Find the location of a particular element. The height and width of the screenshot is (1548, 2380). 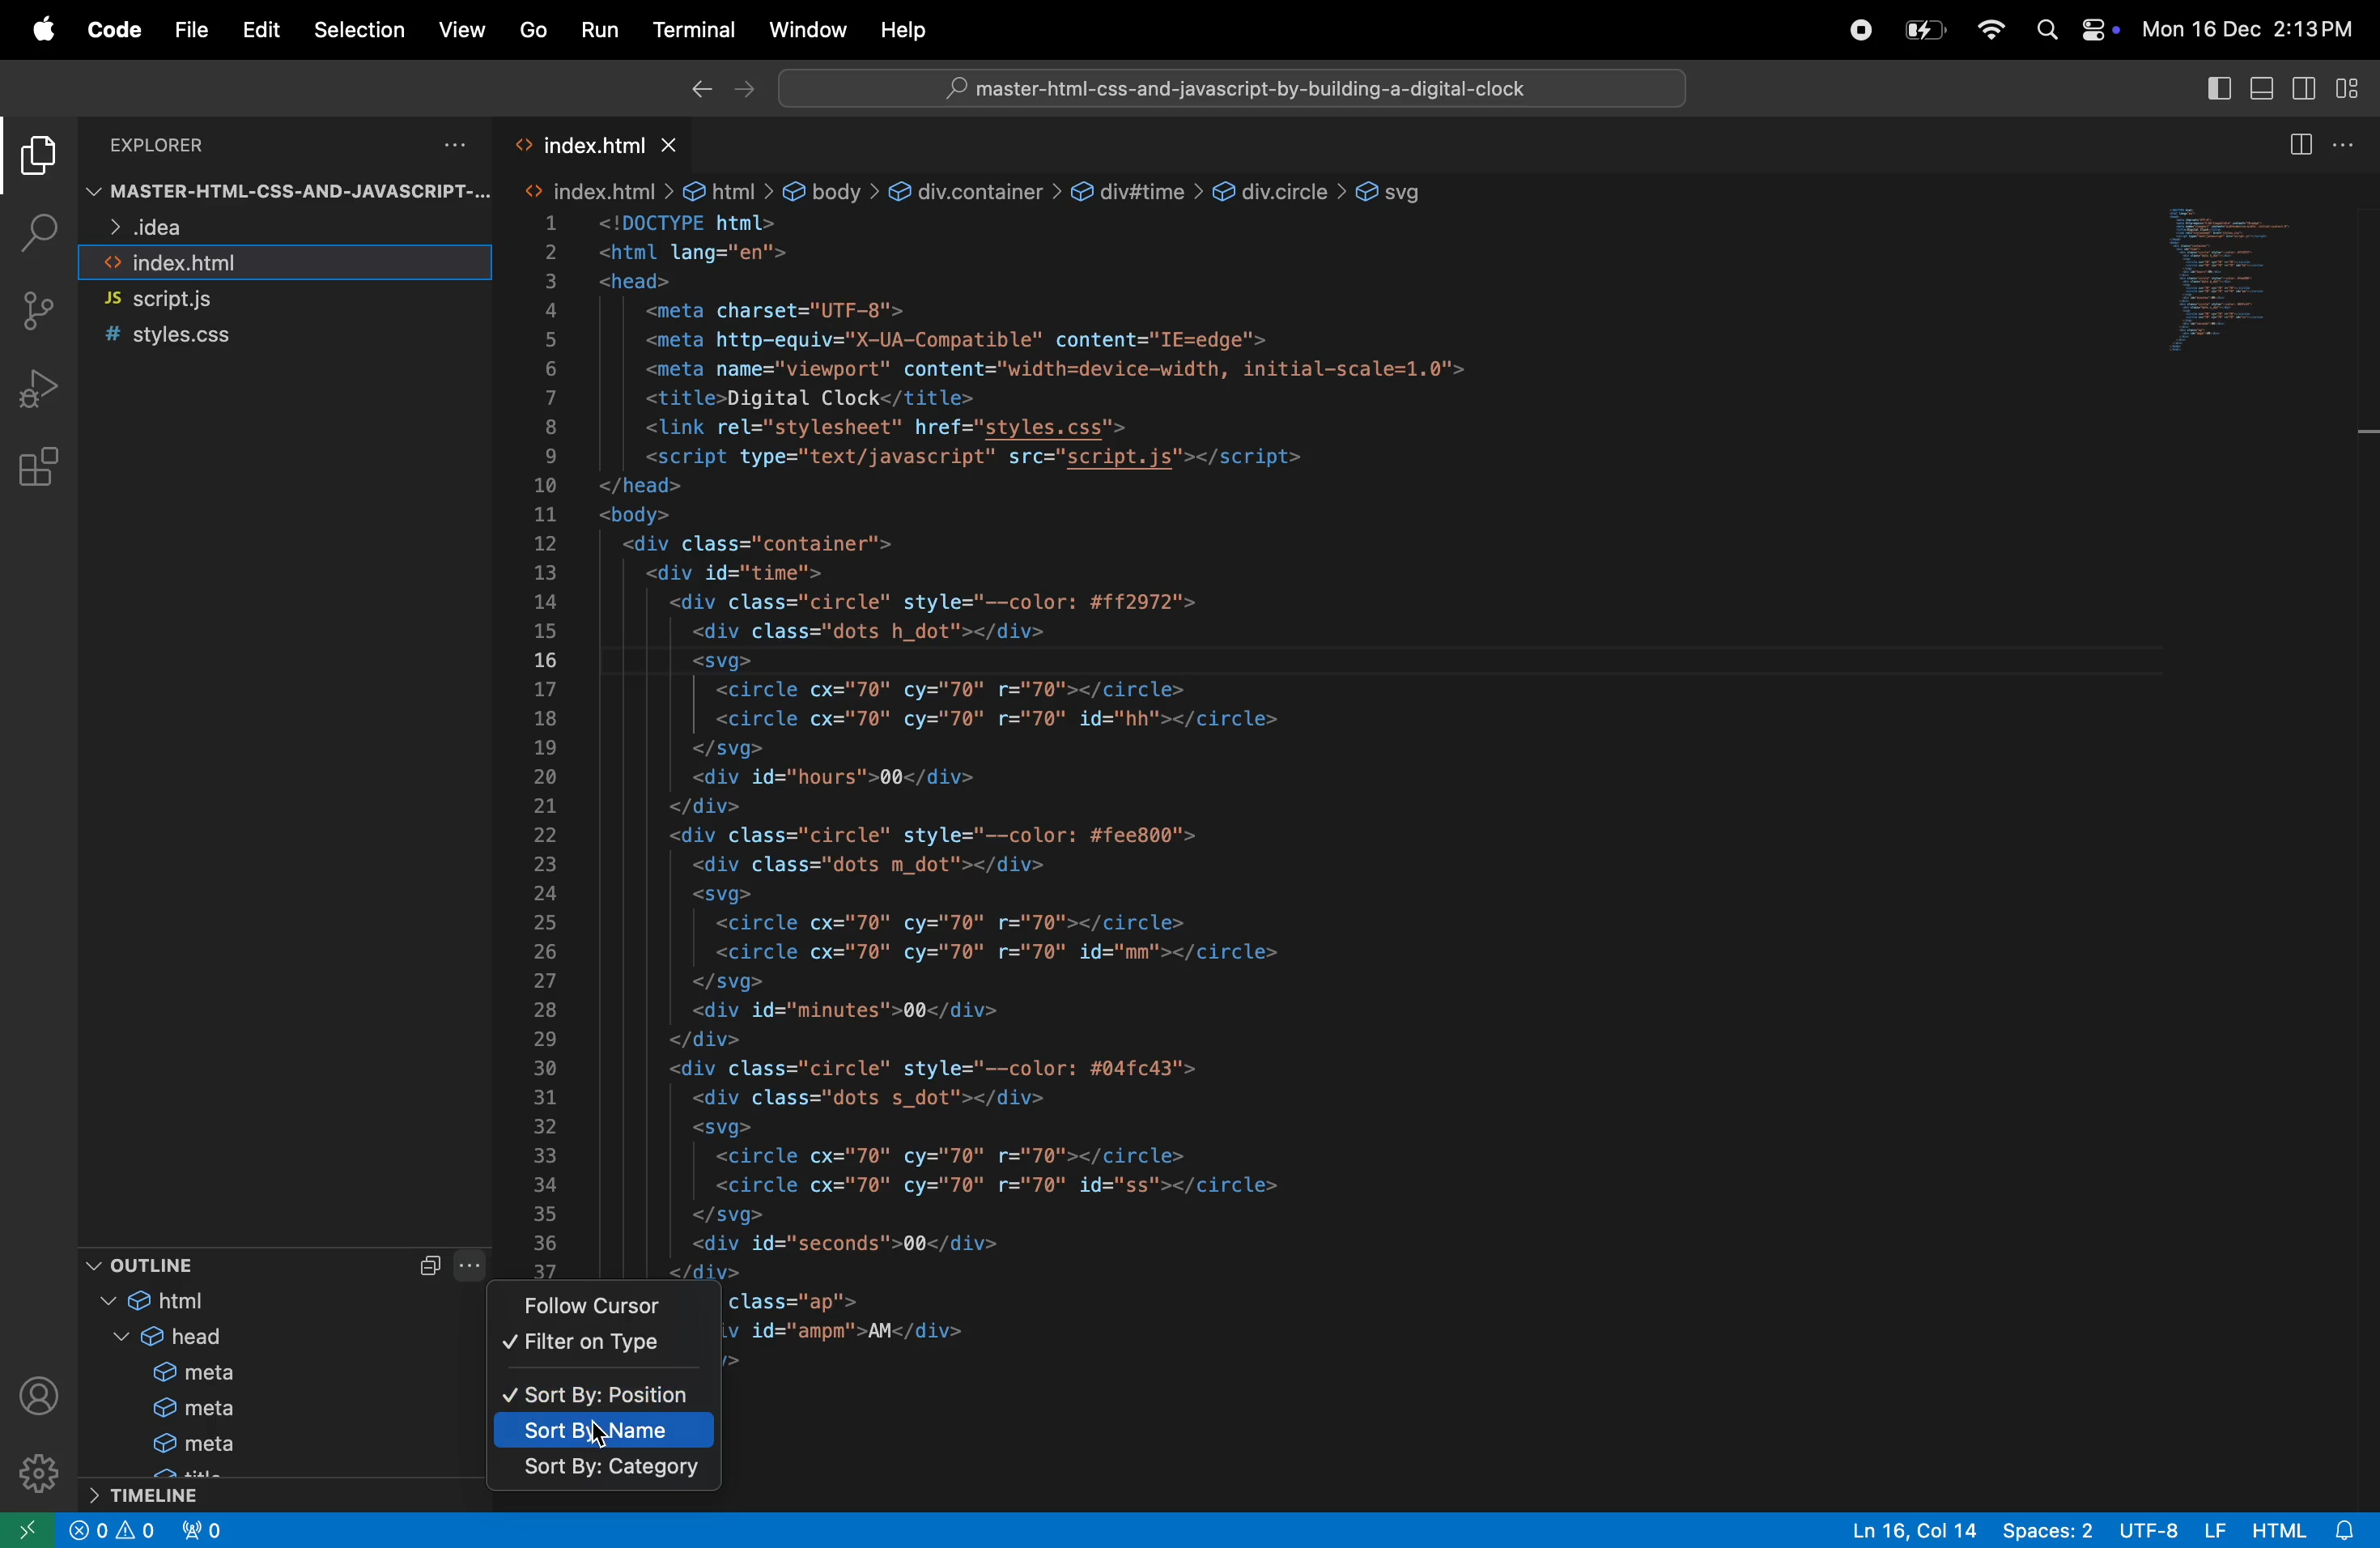

open remote window is located at coordinates (30, 1530).